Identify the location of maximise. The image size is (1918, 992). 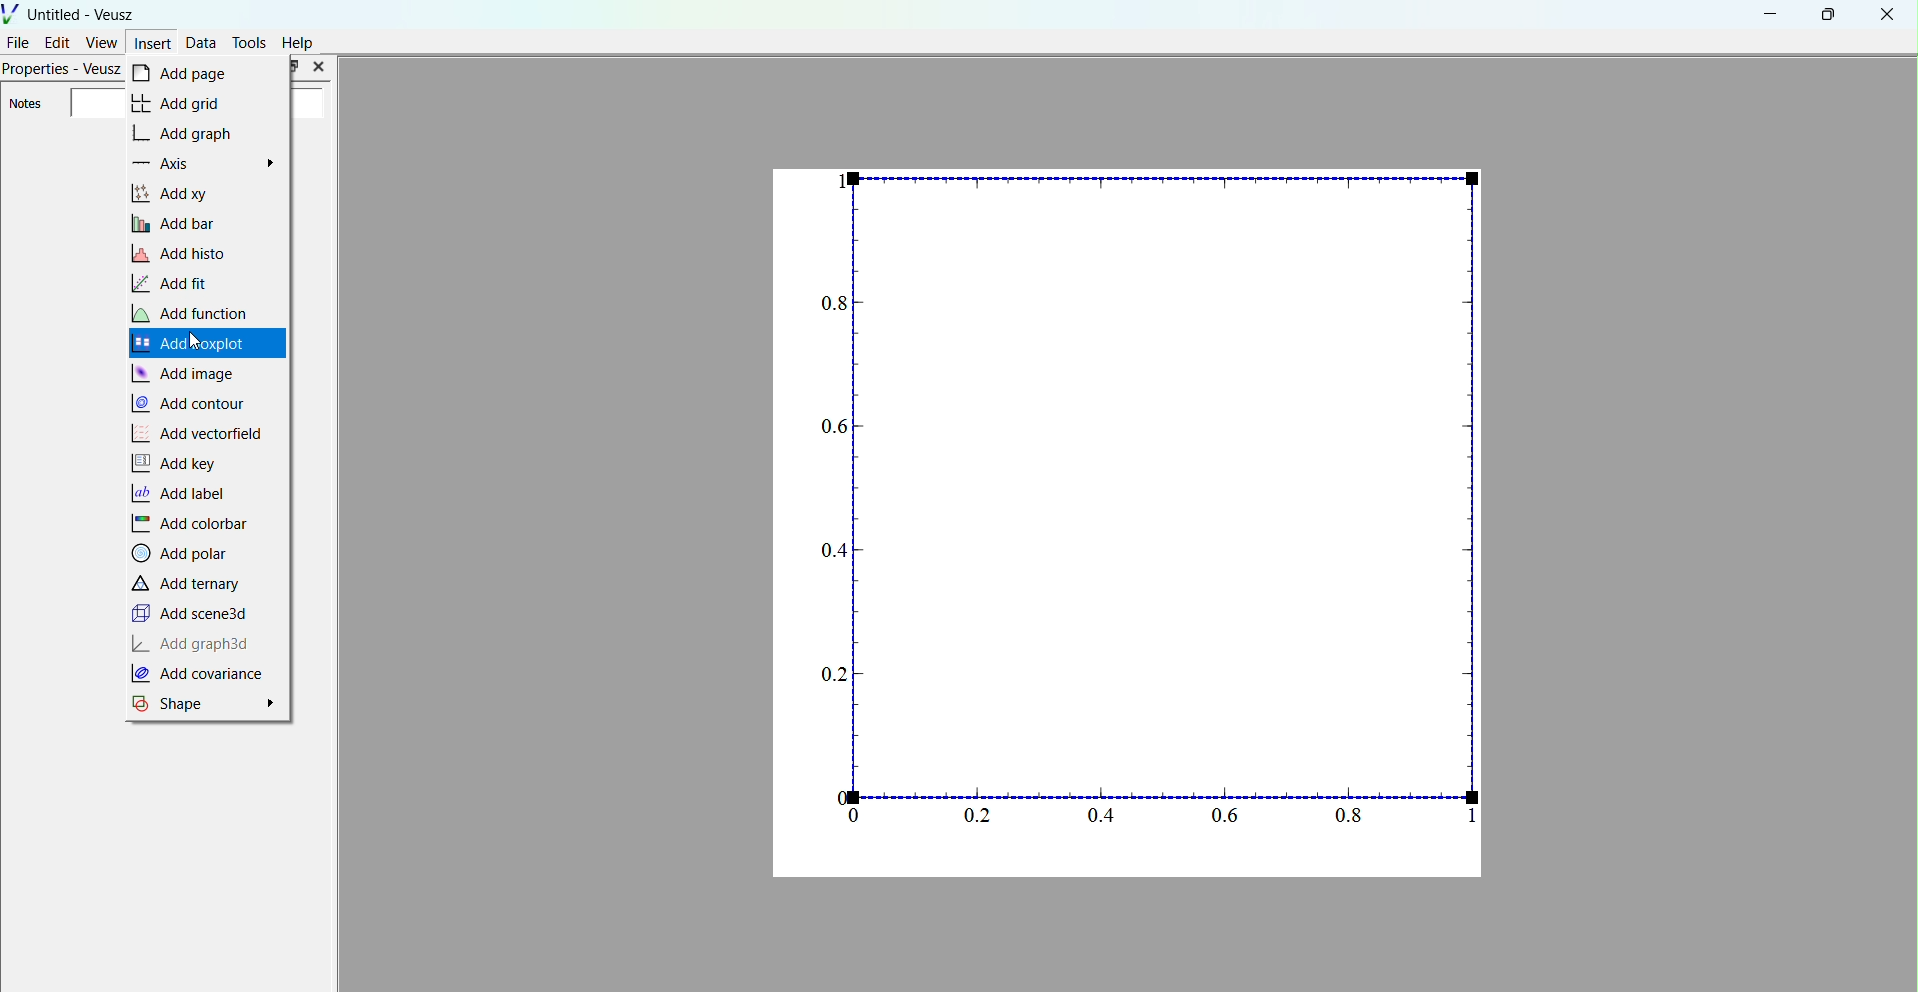
(1824, 14).